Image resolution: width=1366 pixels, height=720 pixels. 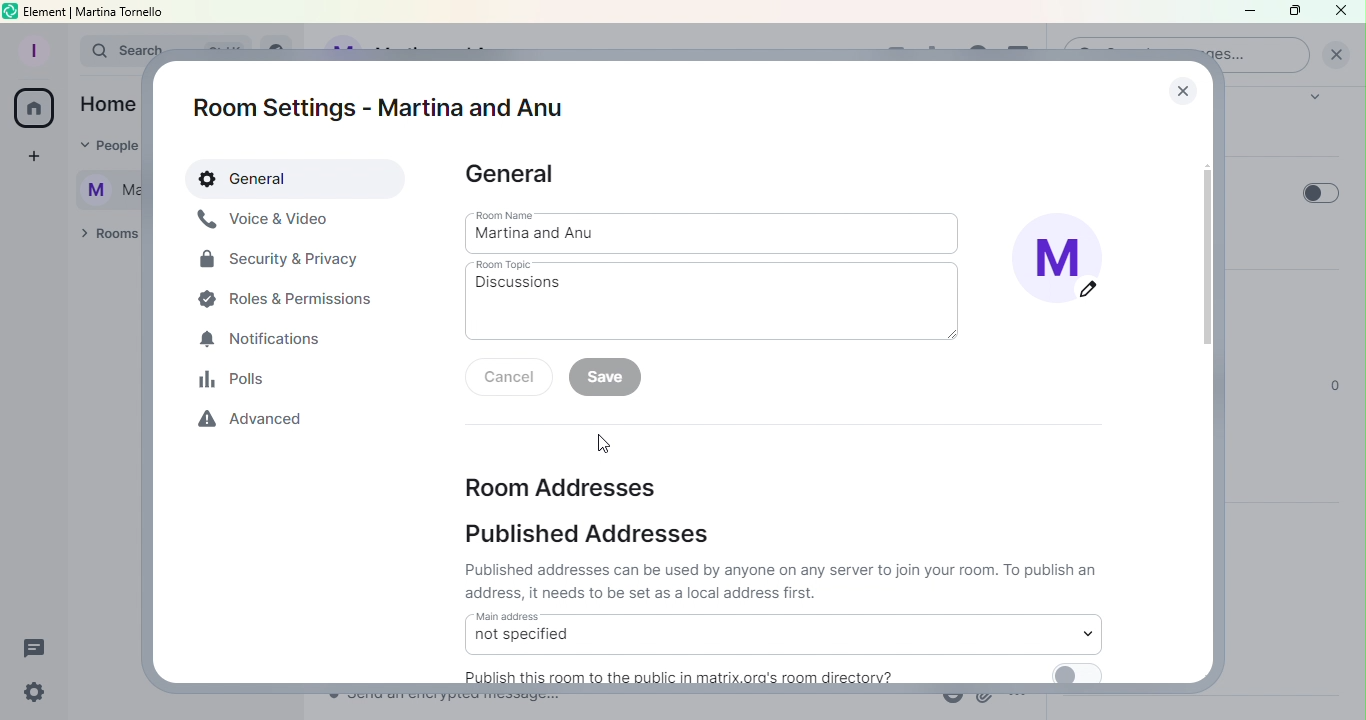 What do you see at coordinates (39, 644) in the screenshot?
I see `Threads` at bounding box center [39, 644].